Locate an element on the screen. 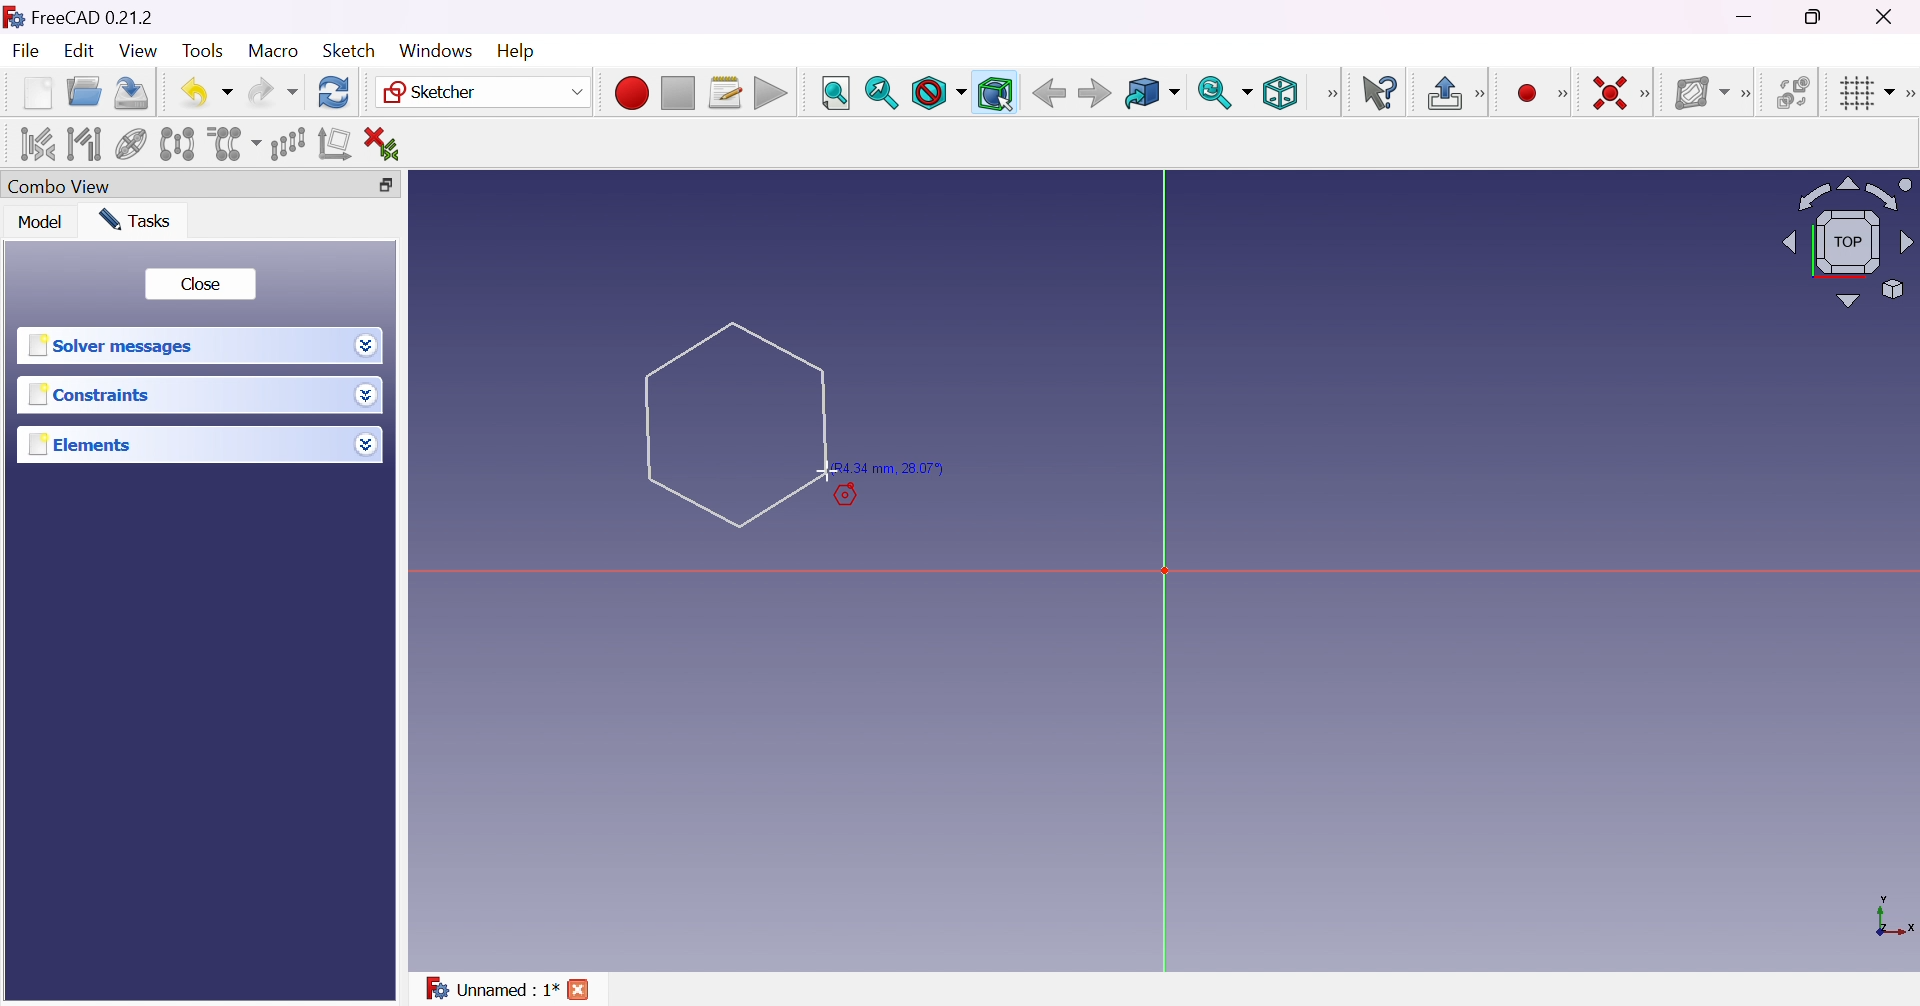  Tools is located at coordinates (206, 52).